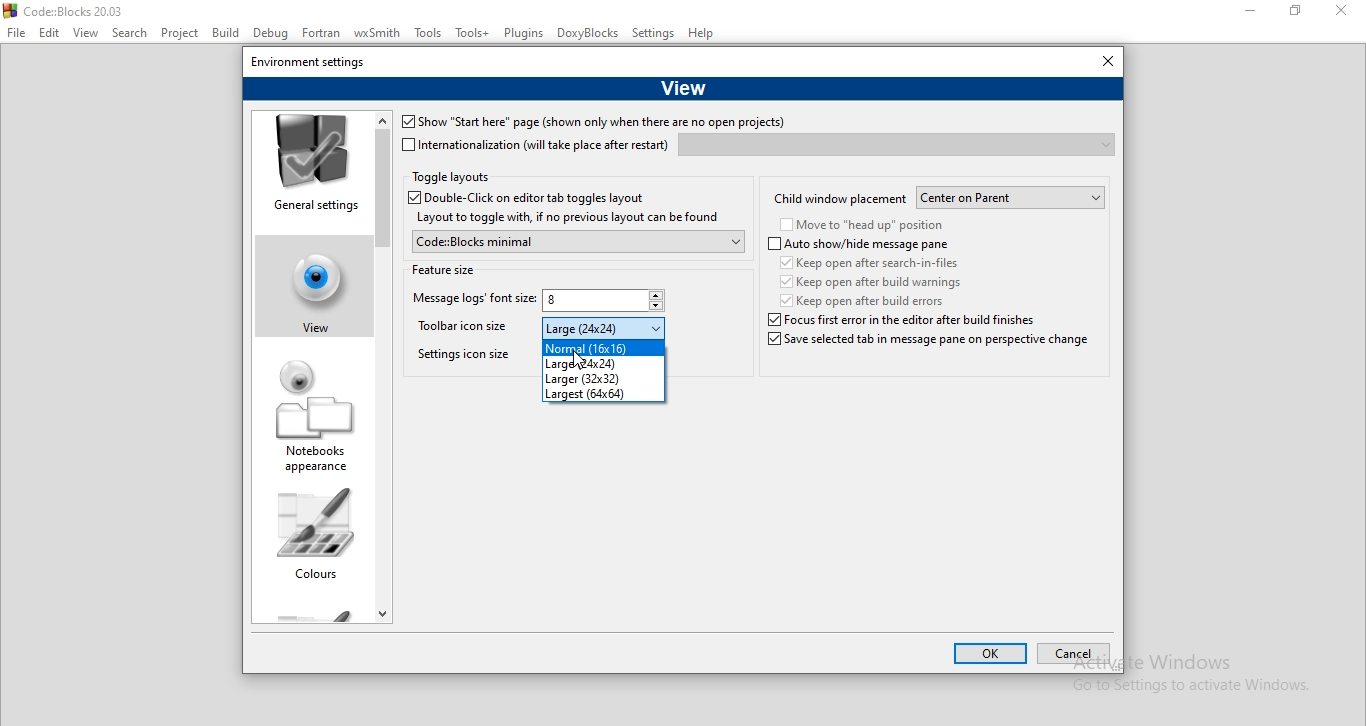 The height and width of the screenshot is (726, 1366). What do you see at coordinates (703, 35) in the screenshot?
I see `Help` at bounding box center [703, 35].